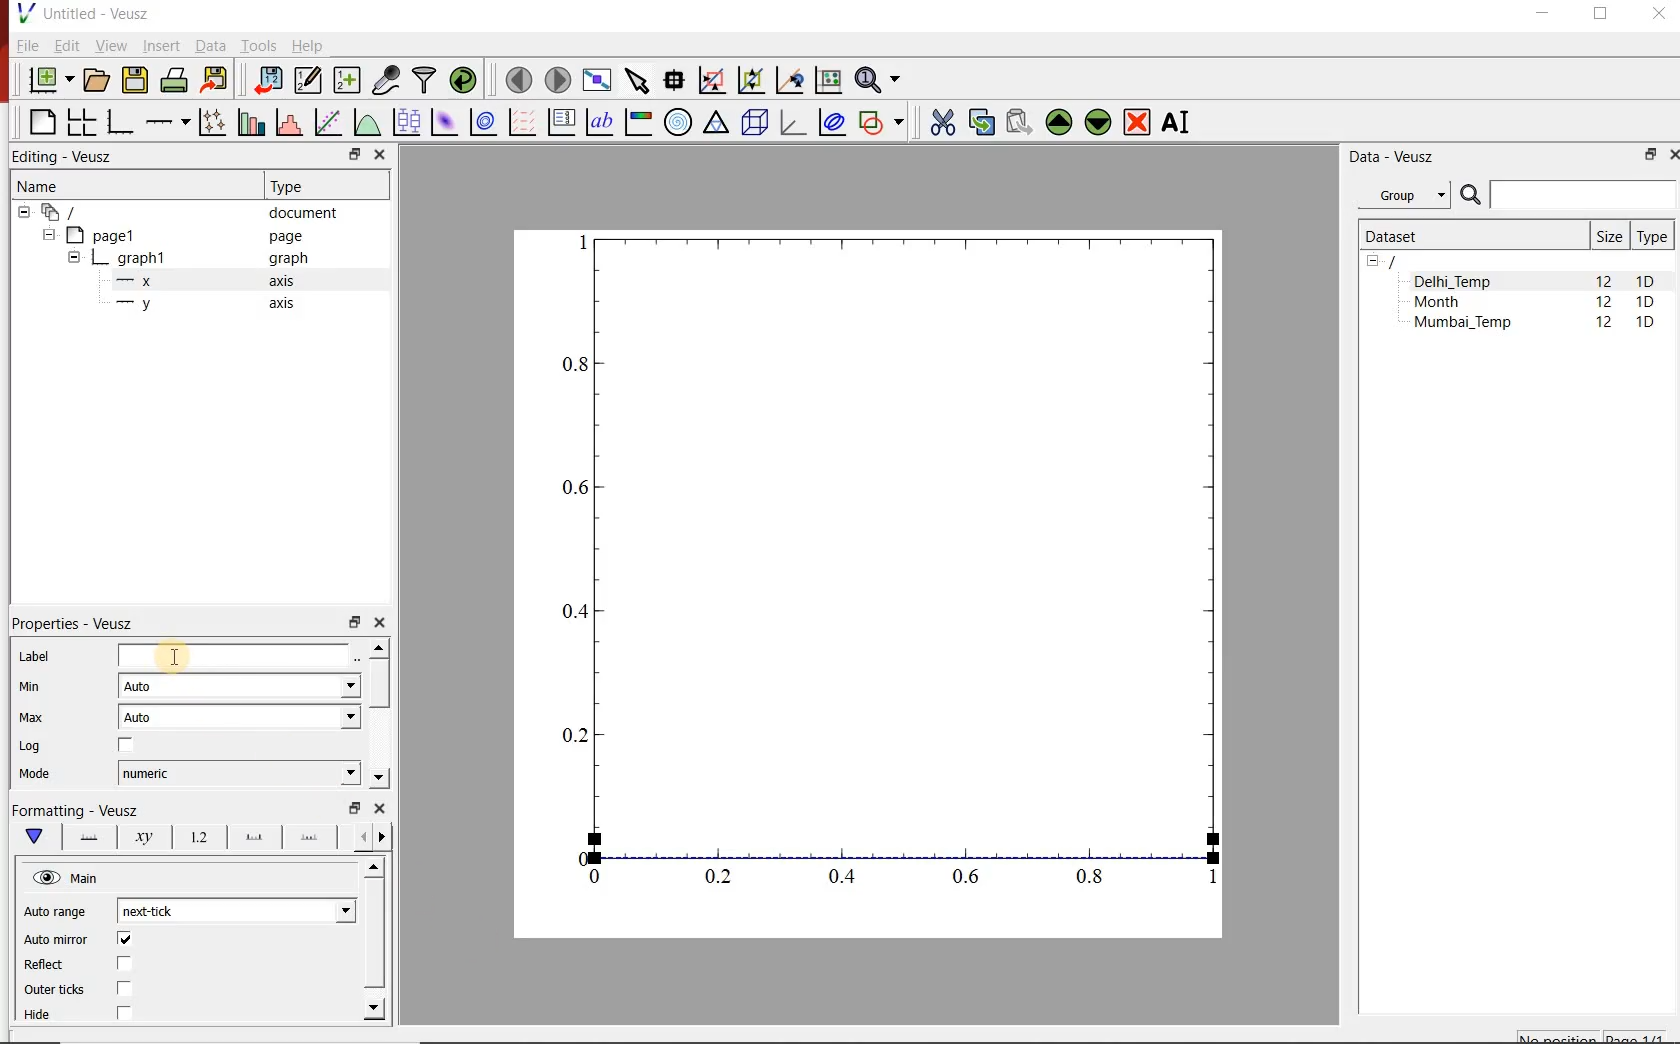 This screenshot has height=1044, width=1680. What do you see at coordinates (41, 1016) in the screenshot?
I see `Hide` at bounding box center [41, 1016].